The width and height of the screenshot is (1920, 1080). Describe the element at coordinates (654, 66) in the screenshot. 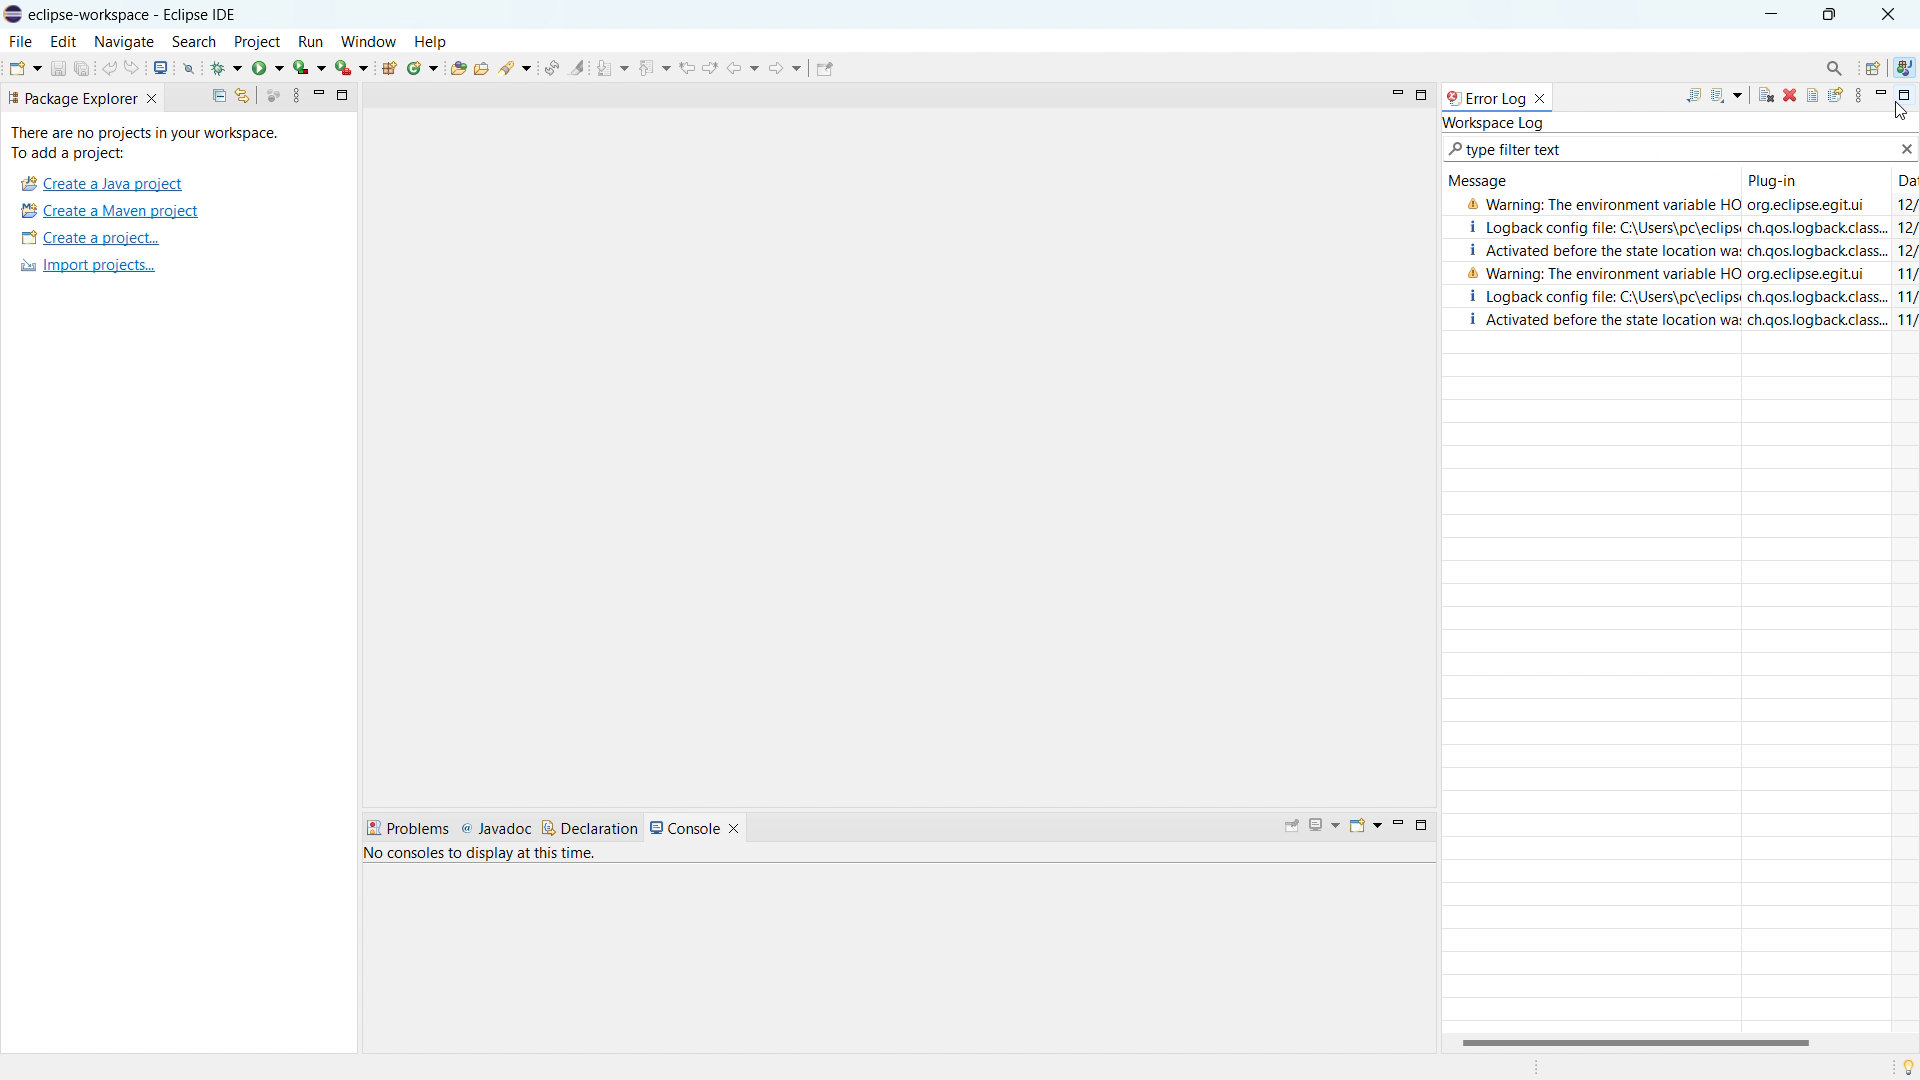

I see `previous annotation` at that location.